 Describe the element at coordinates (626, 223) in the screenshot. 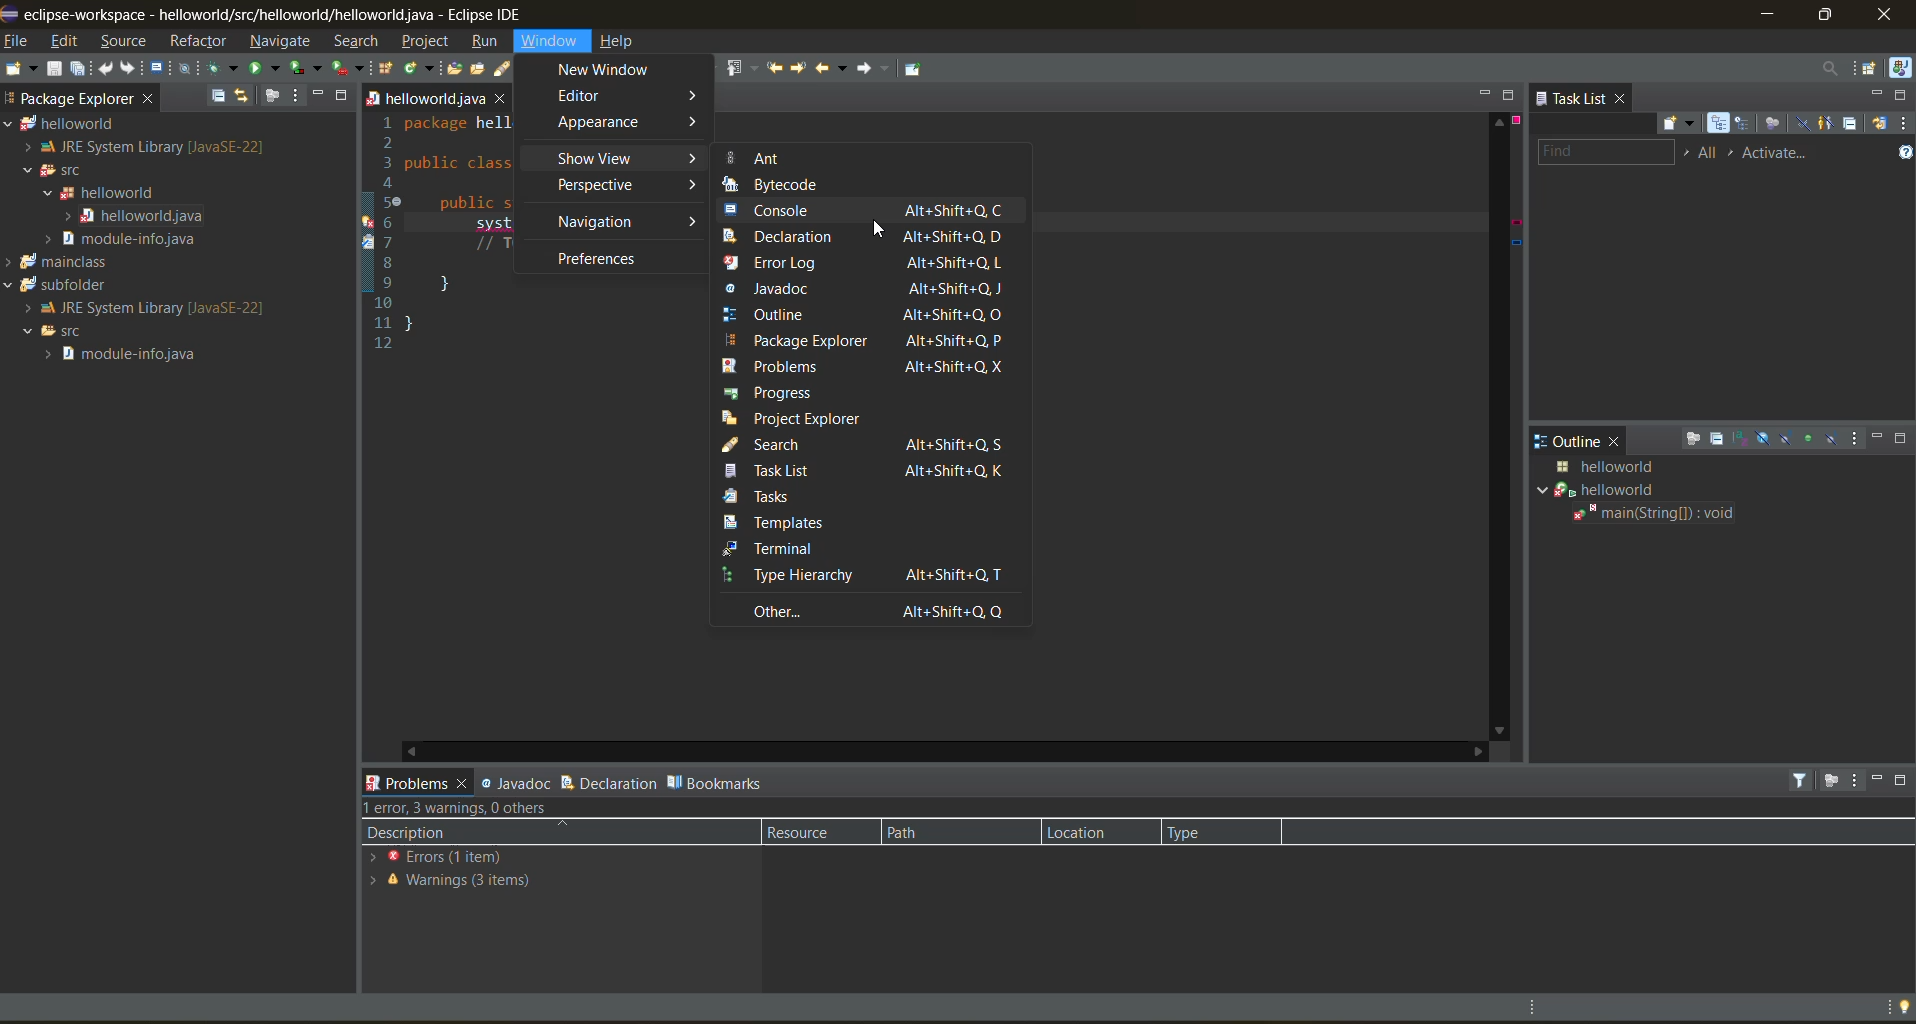

I see `navigation` at that location.